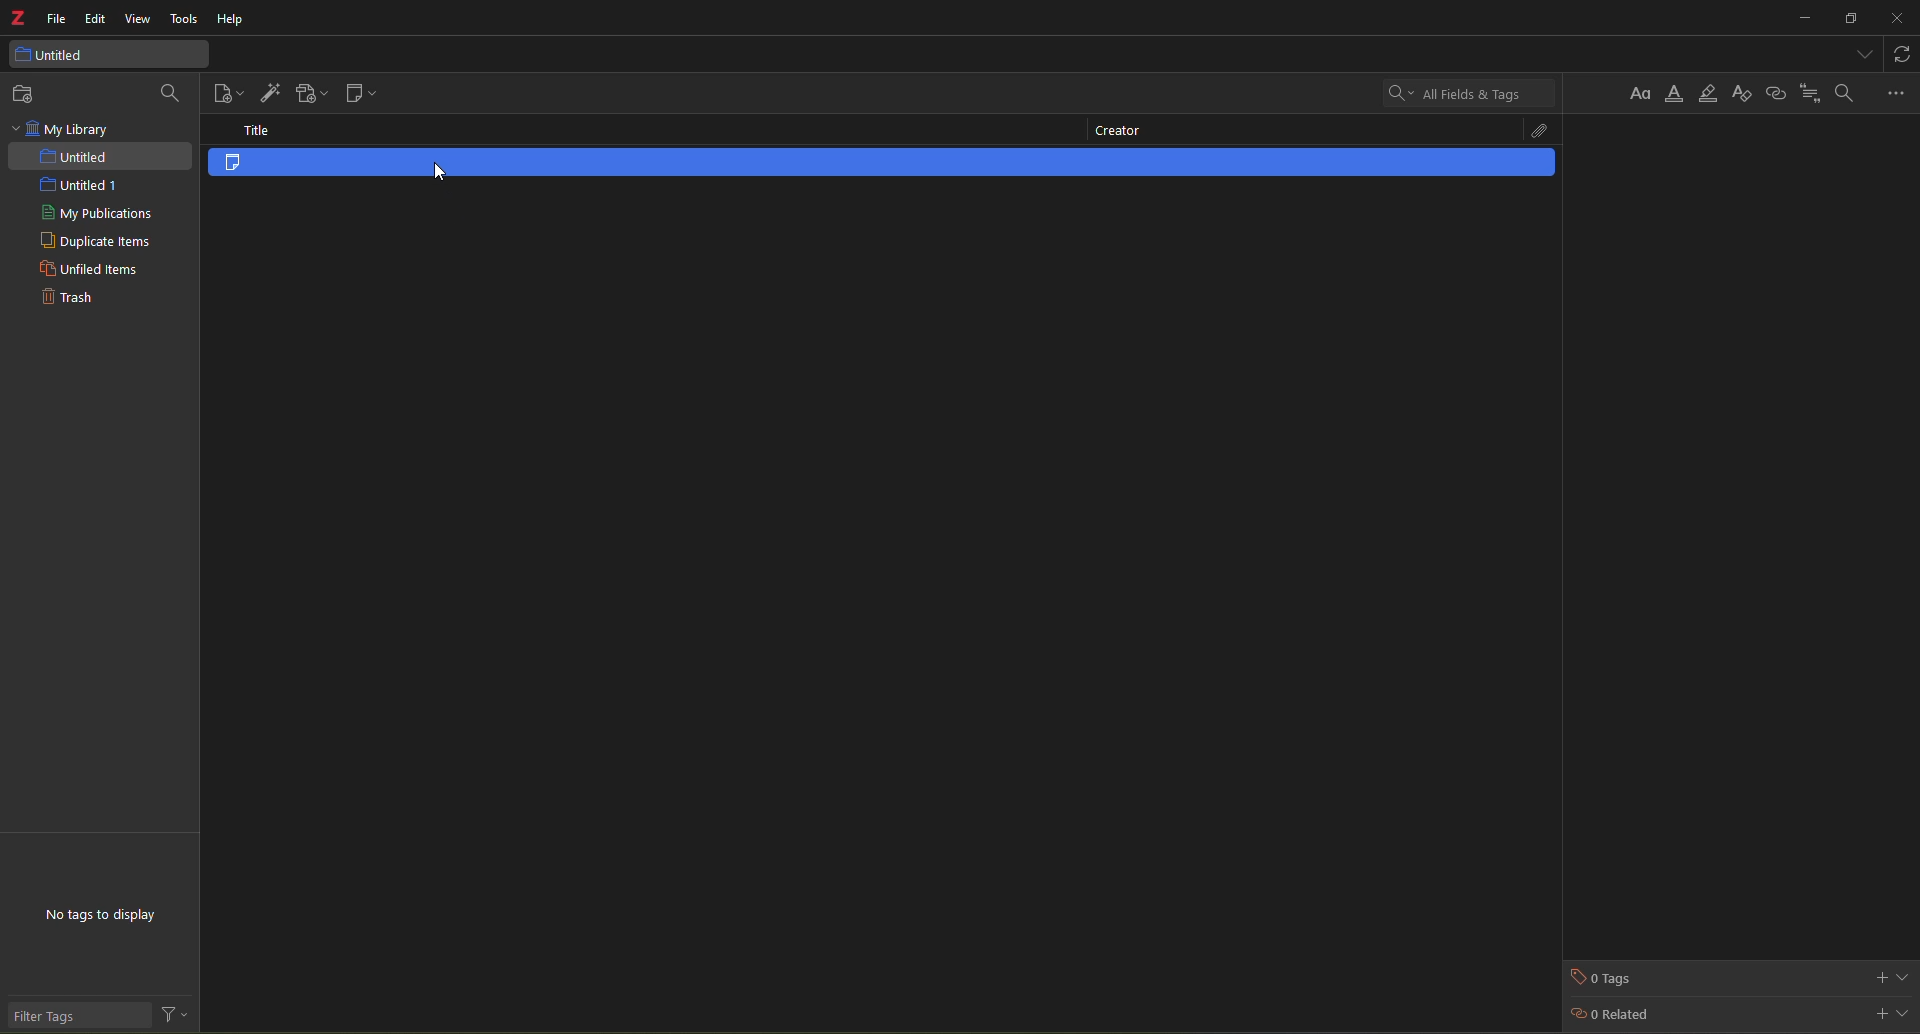 This screenshot has width=1920, height=1034. I want to click on untited, so click(74, 157).